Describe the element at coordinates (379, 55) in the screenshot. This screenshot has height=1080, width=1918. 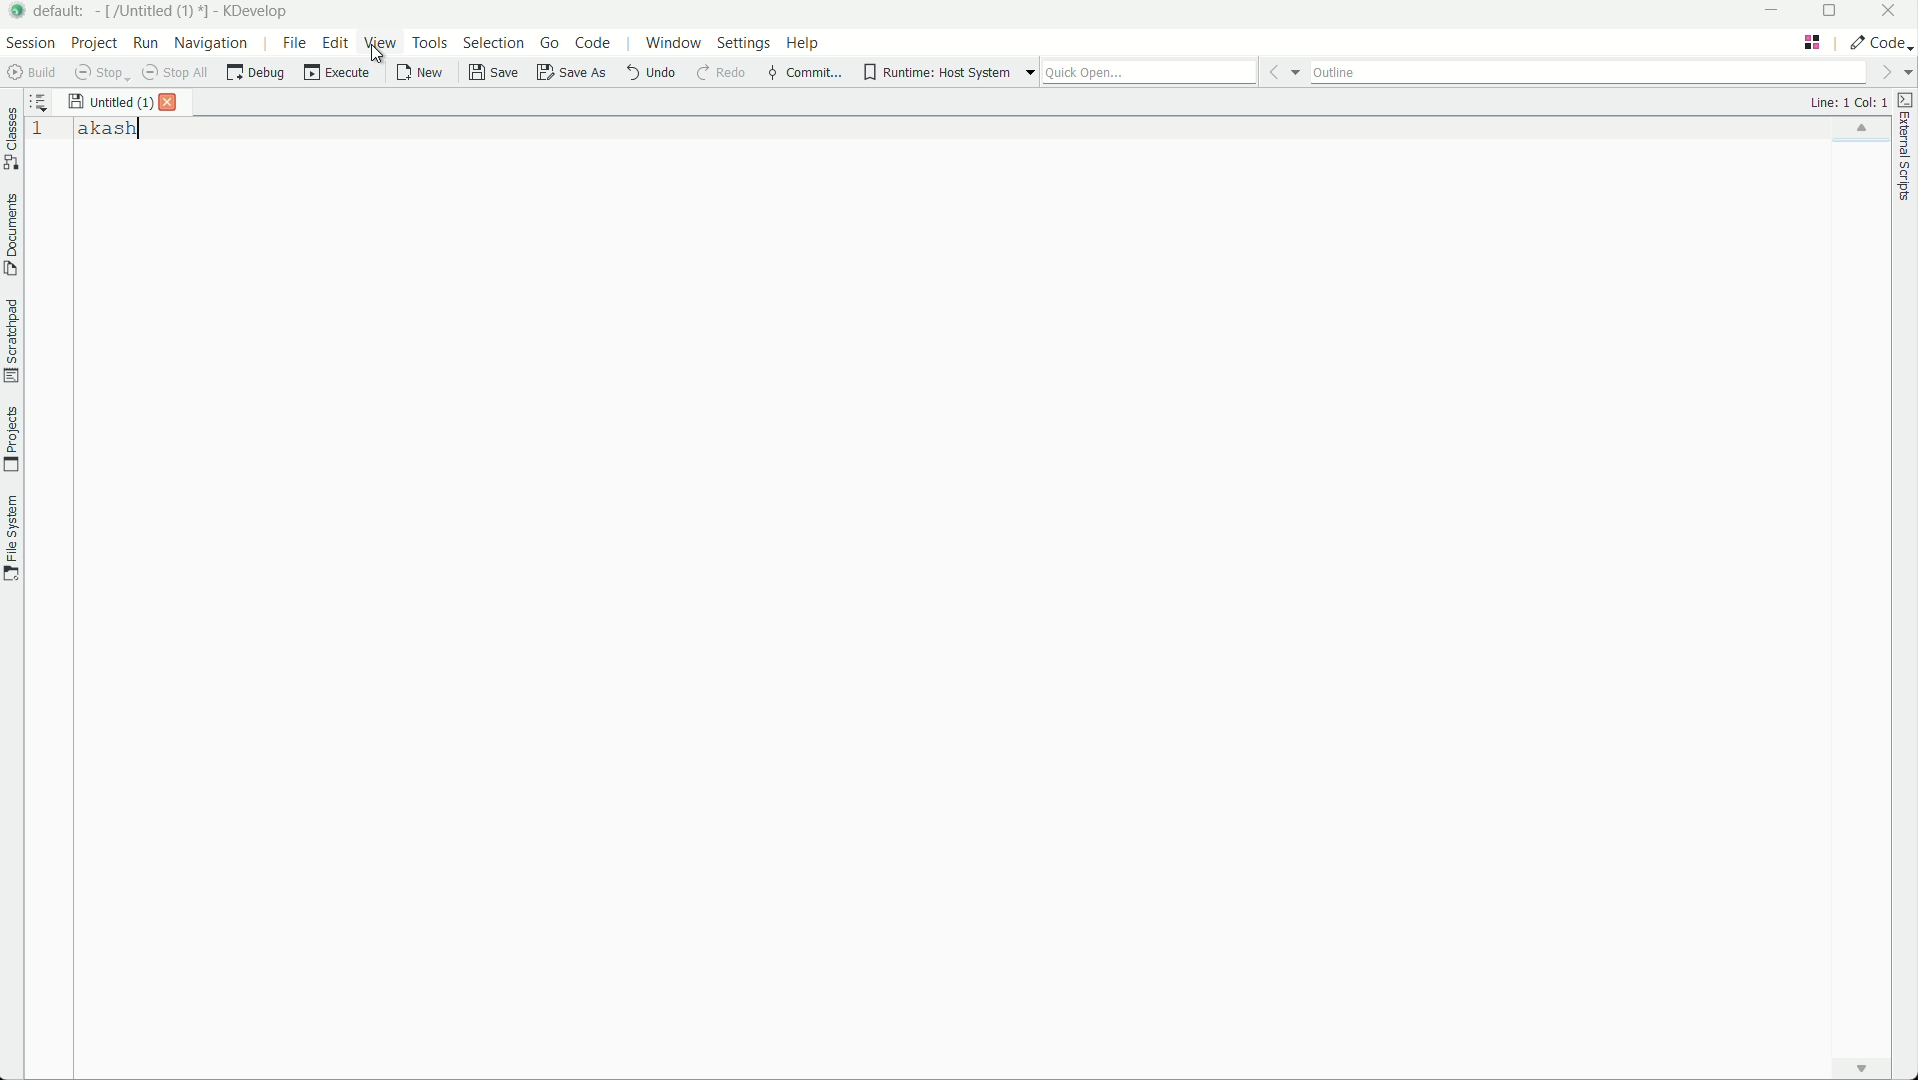
I see `cursor` at that location.